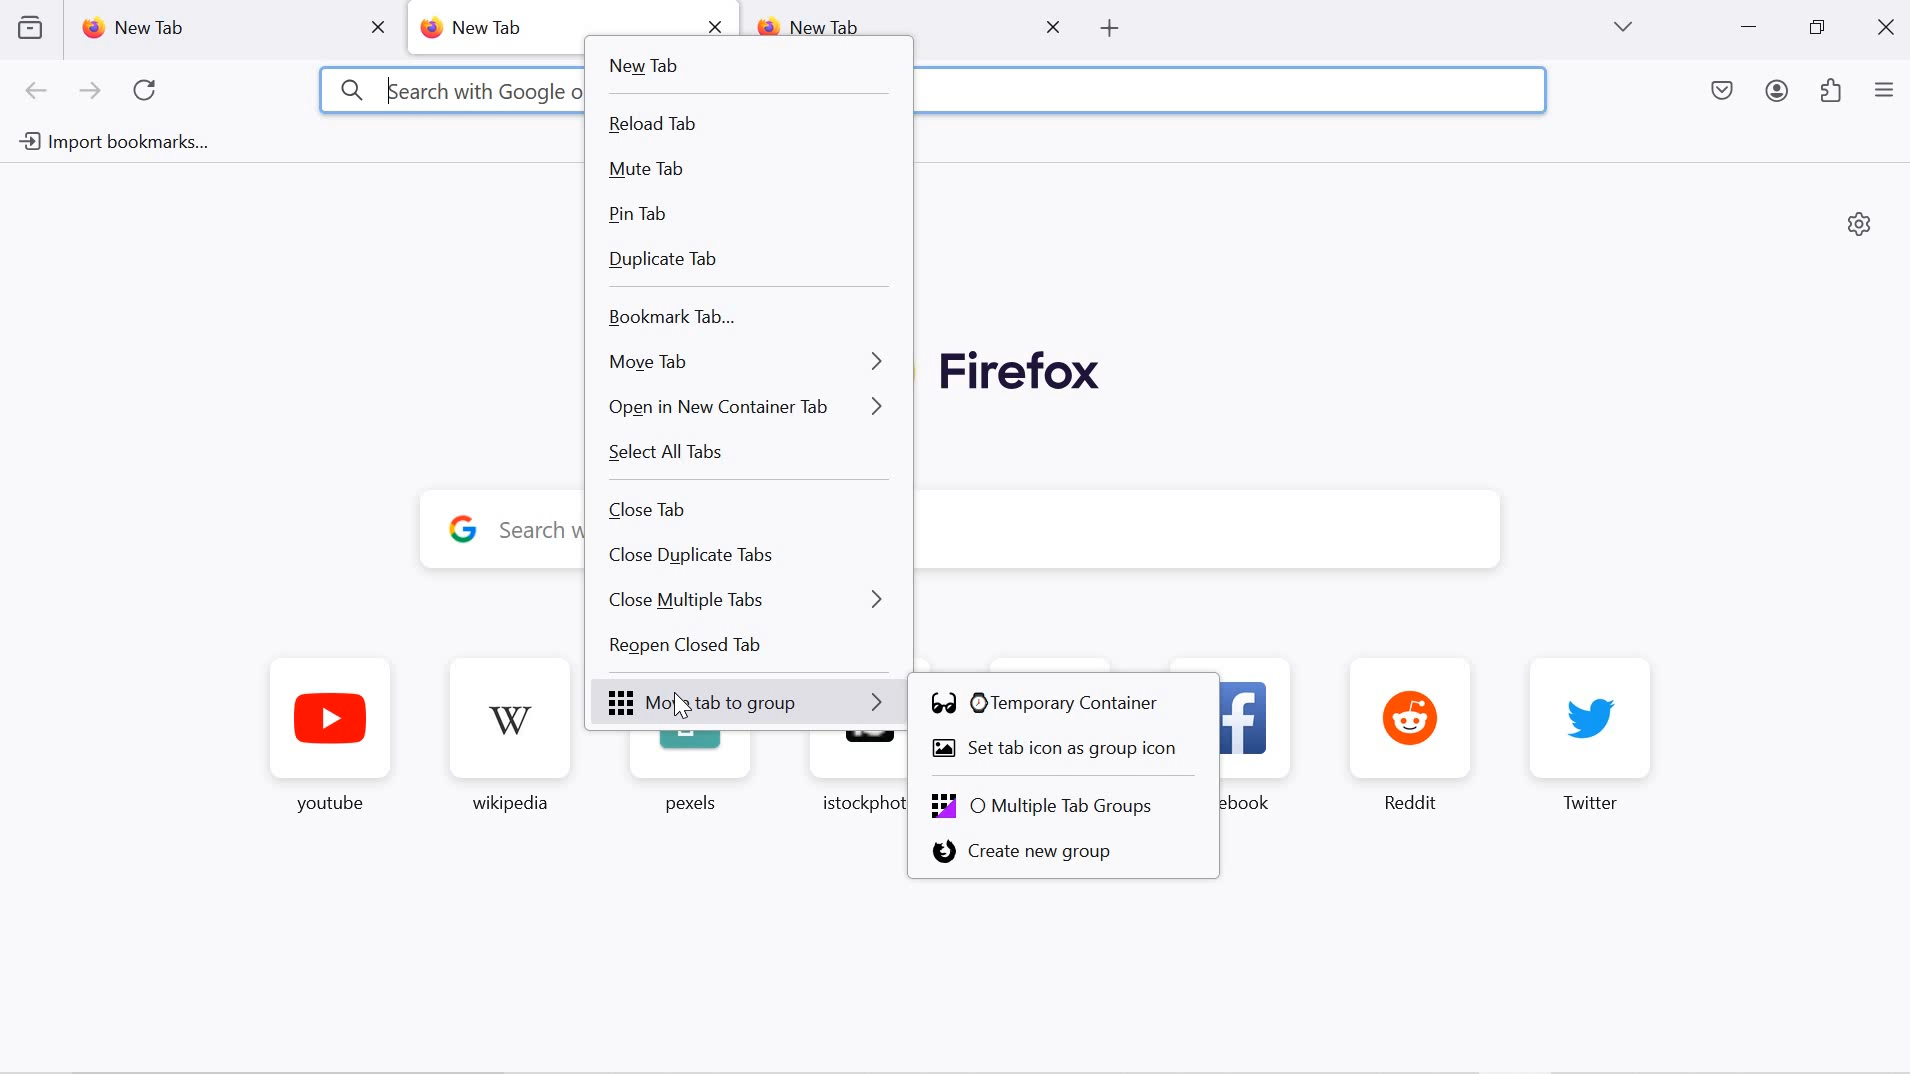 This screenshot has height=1074, width=1910. I want to click on go back, so click(37, 92).